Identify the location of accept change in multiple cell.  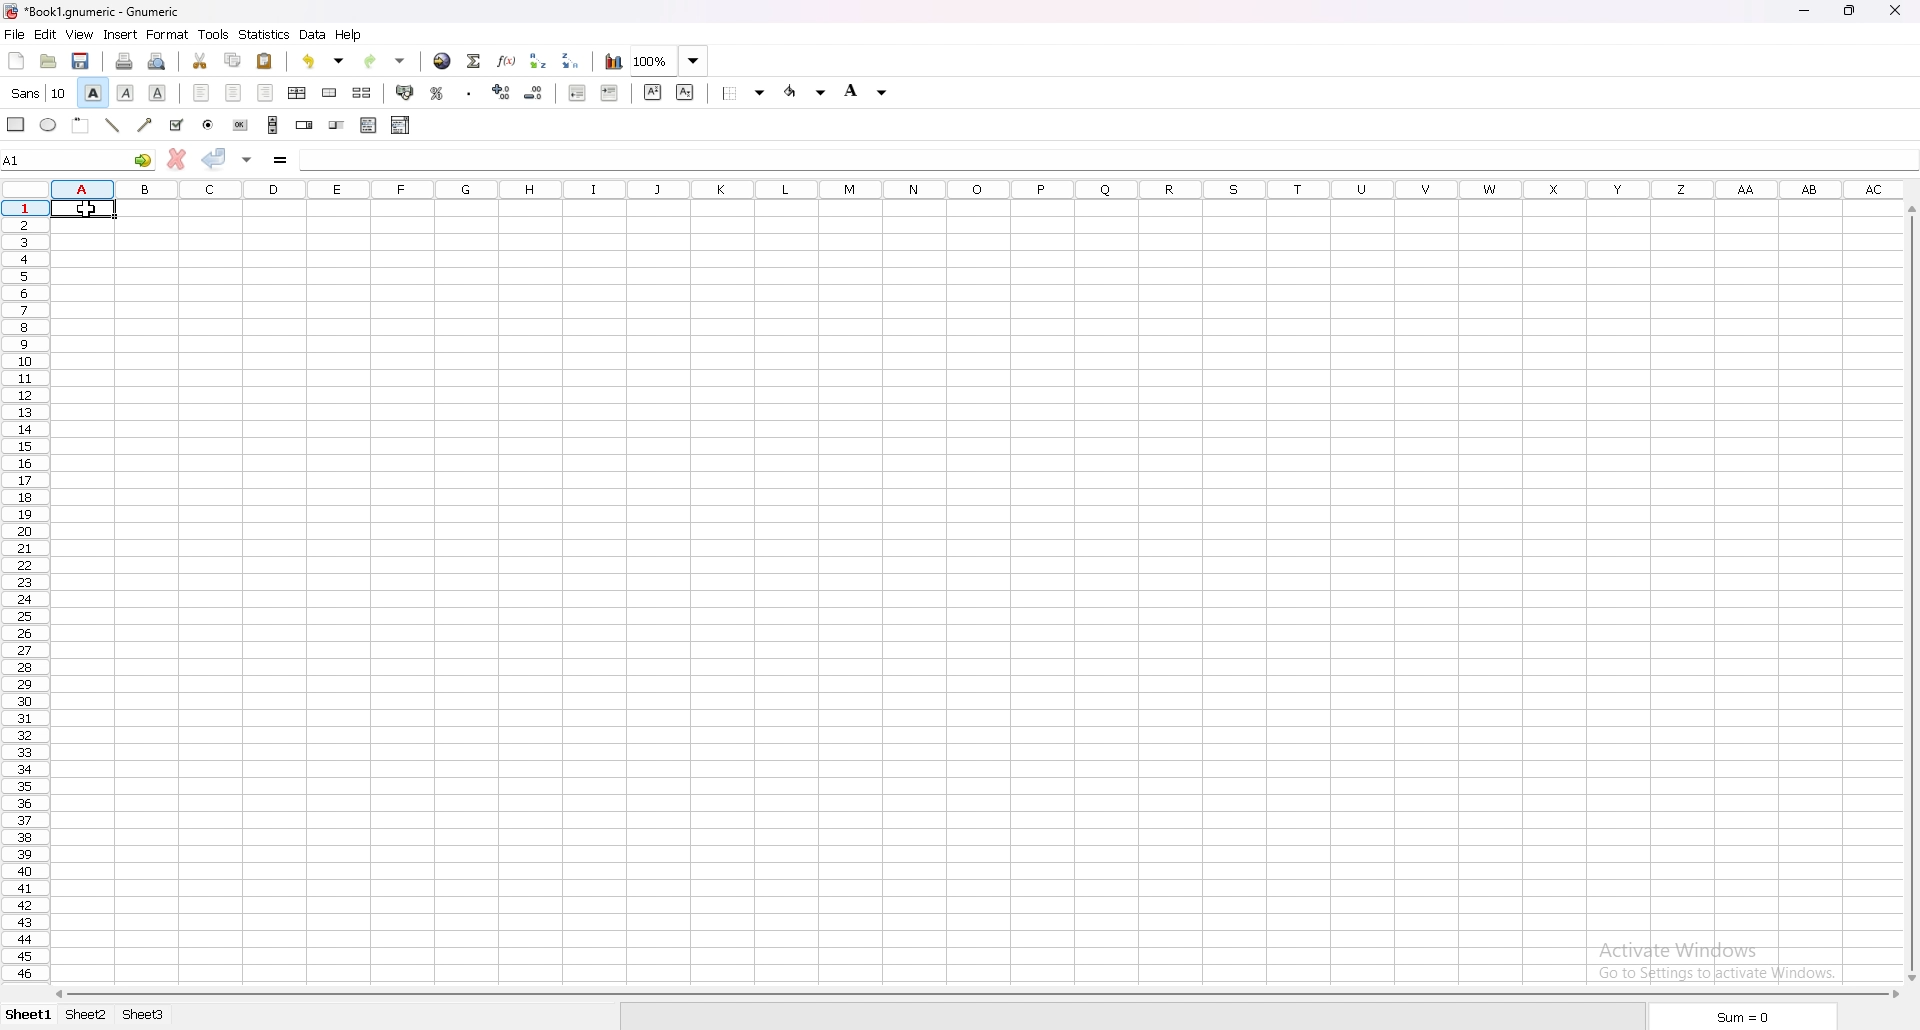
(247, 160).